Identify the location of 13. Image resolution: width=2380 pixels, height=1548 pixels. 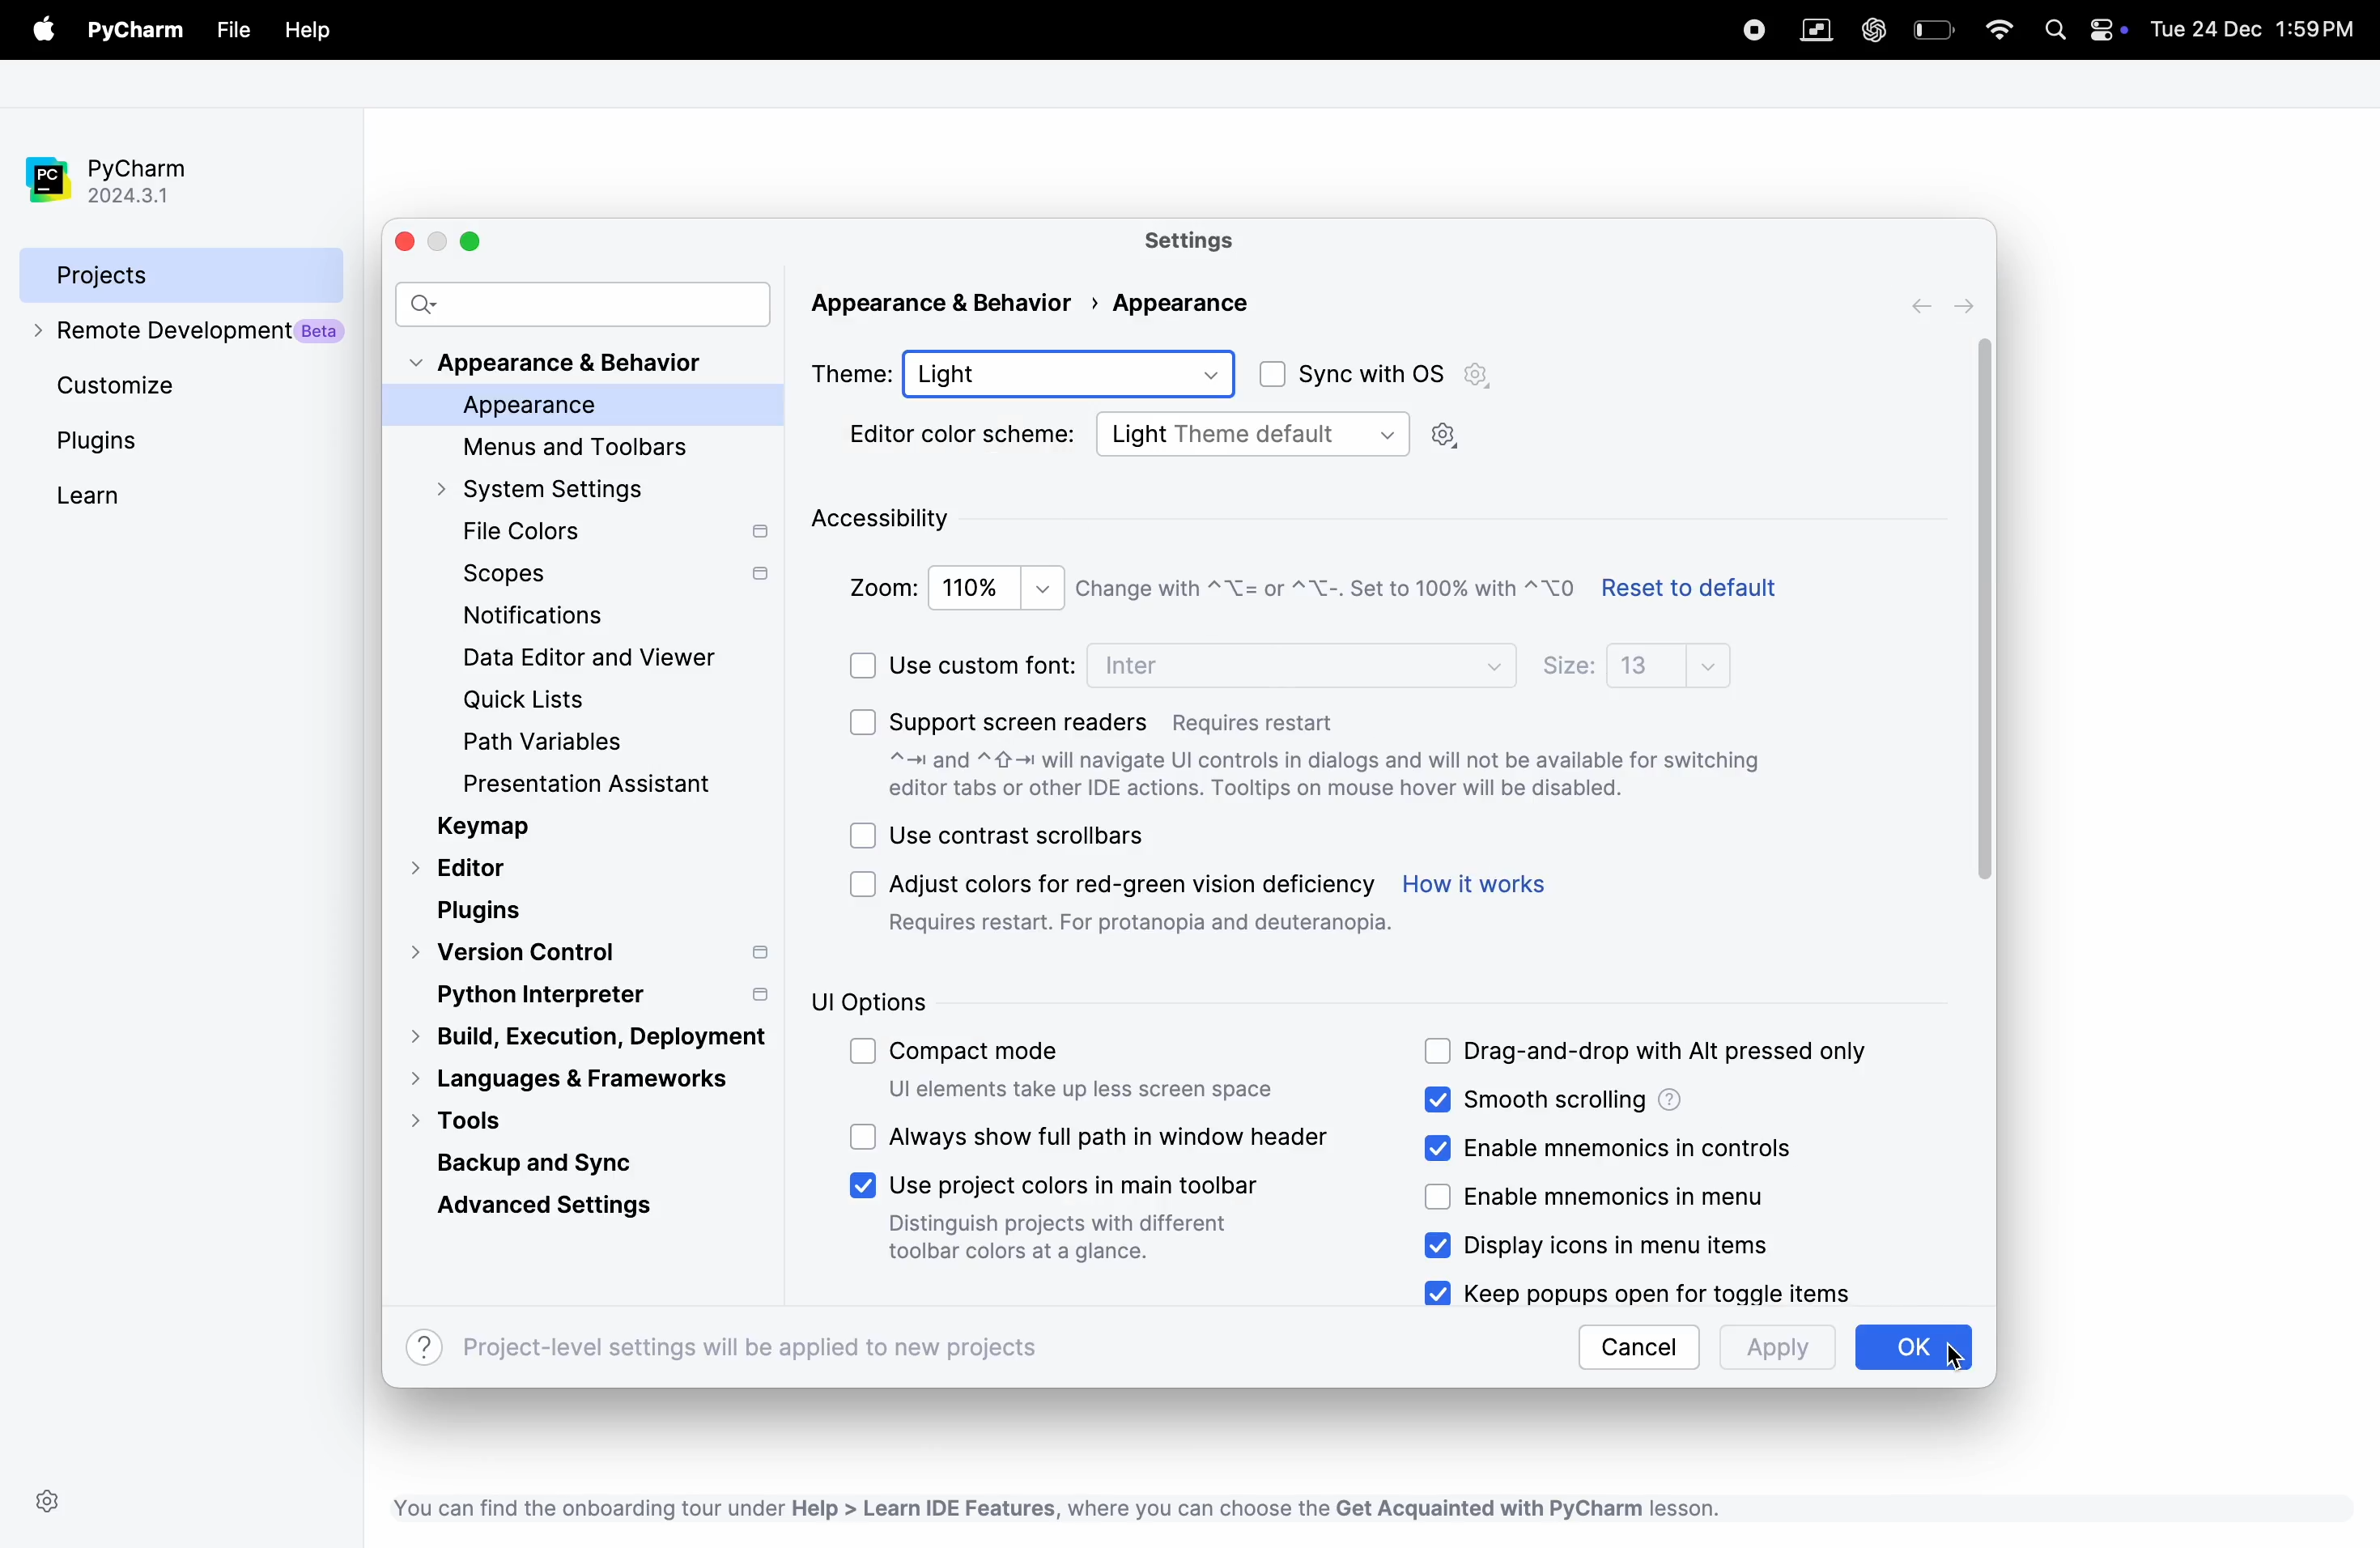
(1680, 666).